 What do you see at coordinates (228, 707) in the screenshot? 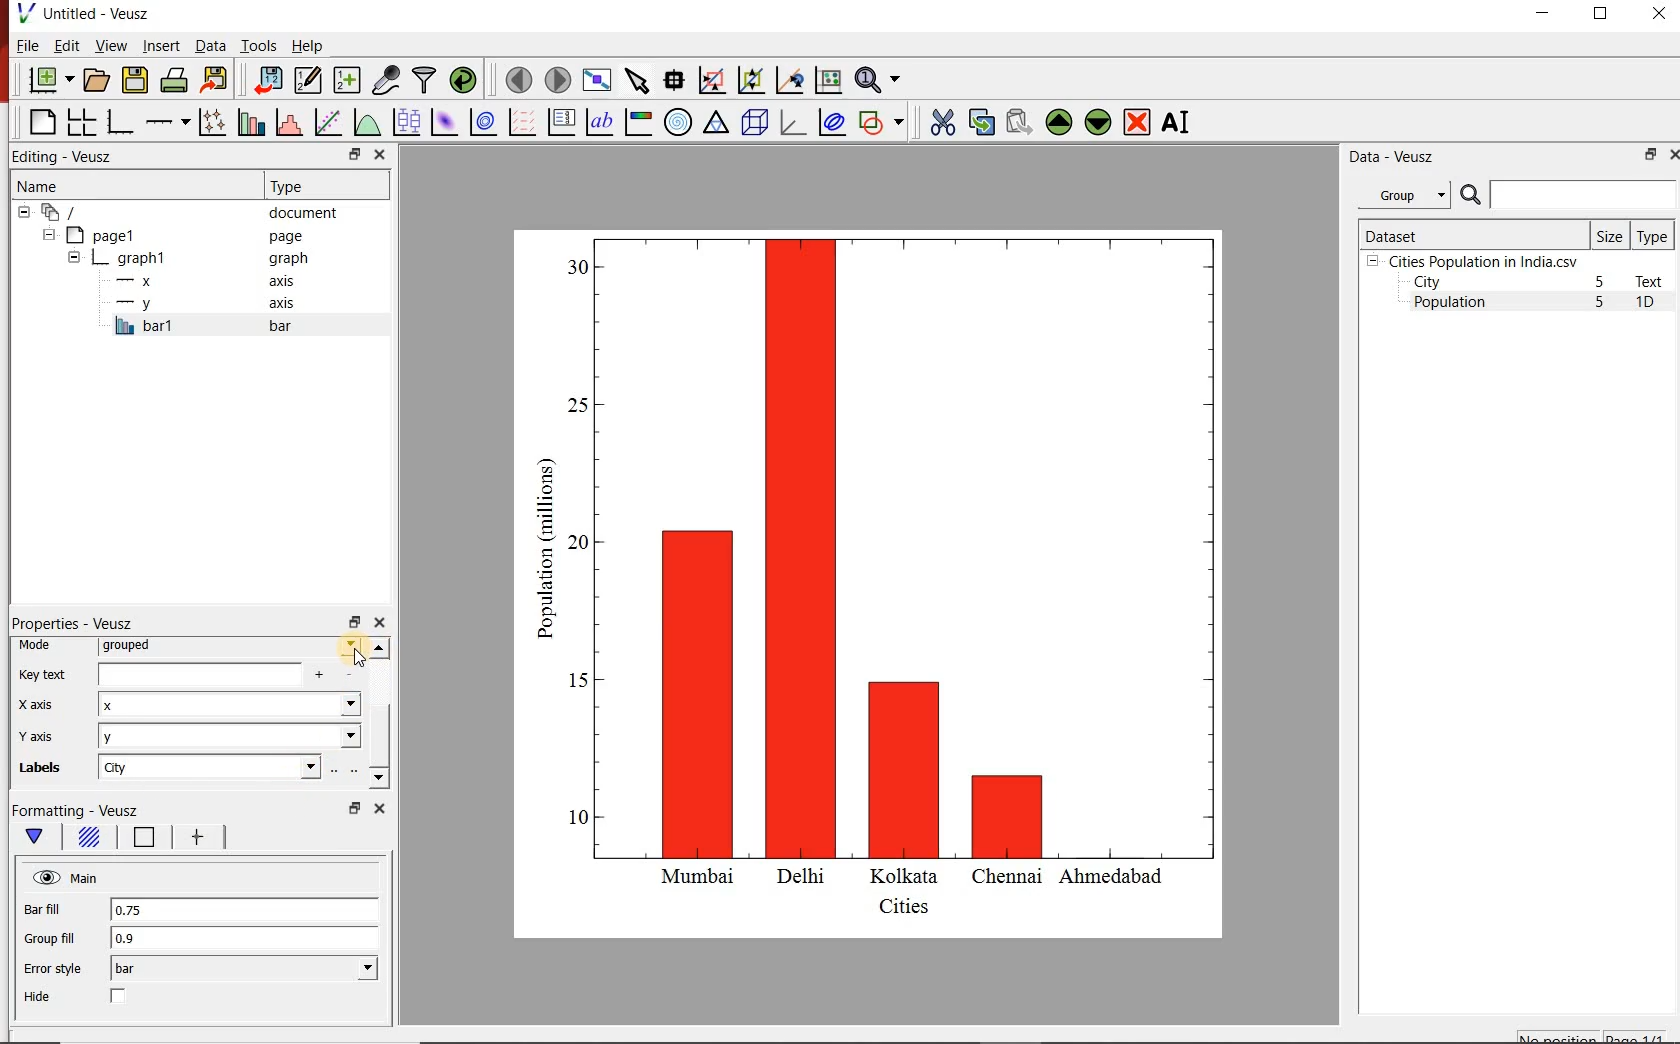
I see `x` at bounding box center [228, 707].